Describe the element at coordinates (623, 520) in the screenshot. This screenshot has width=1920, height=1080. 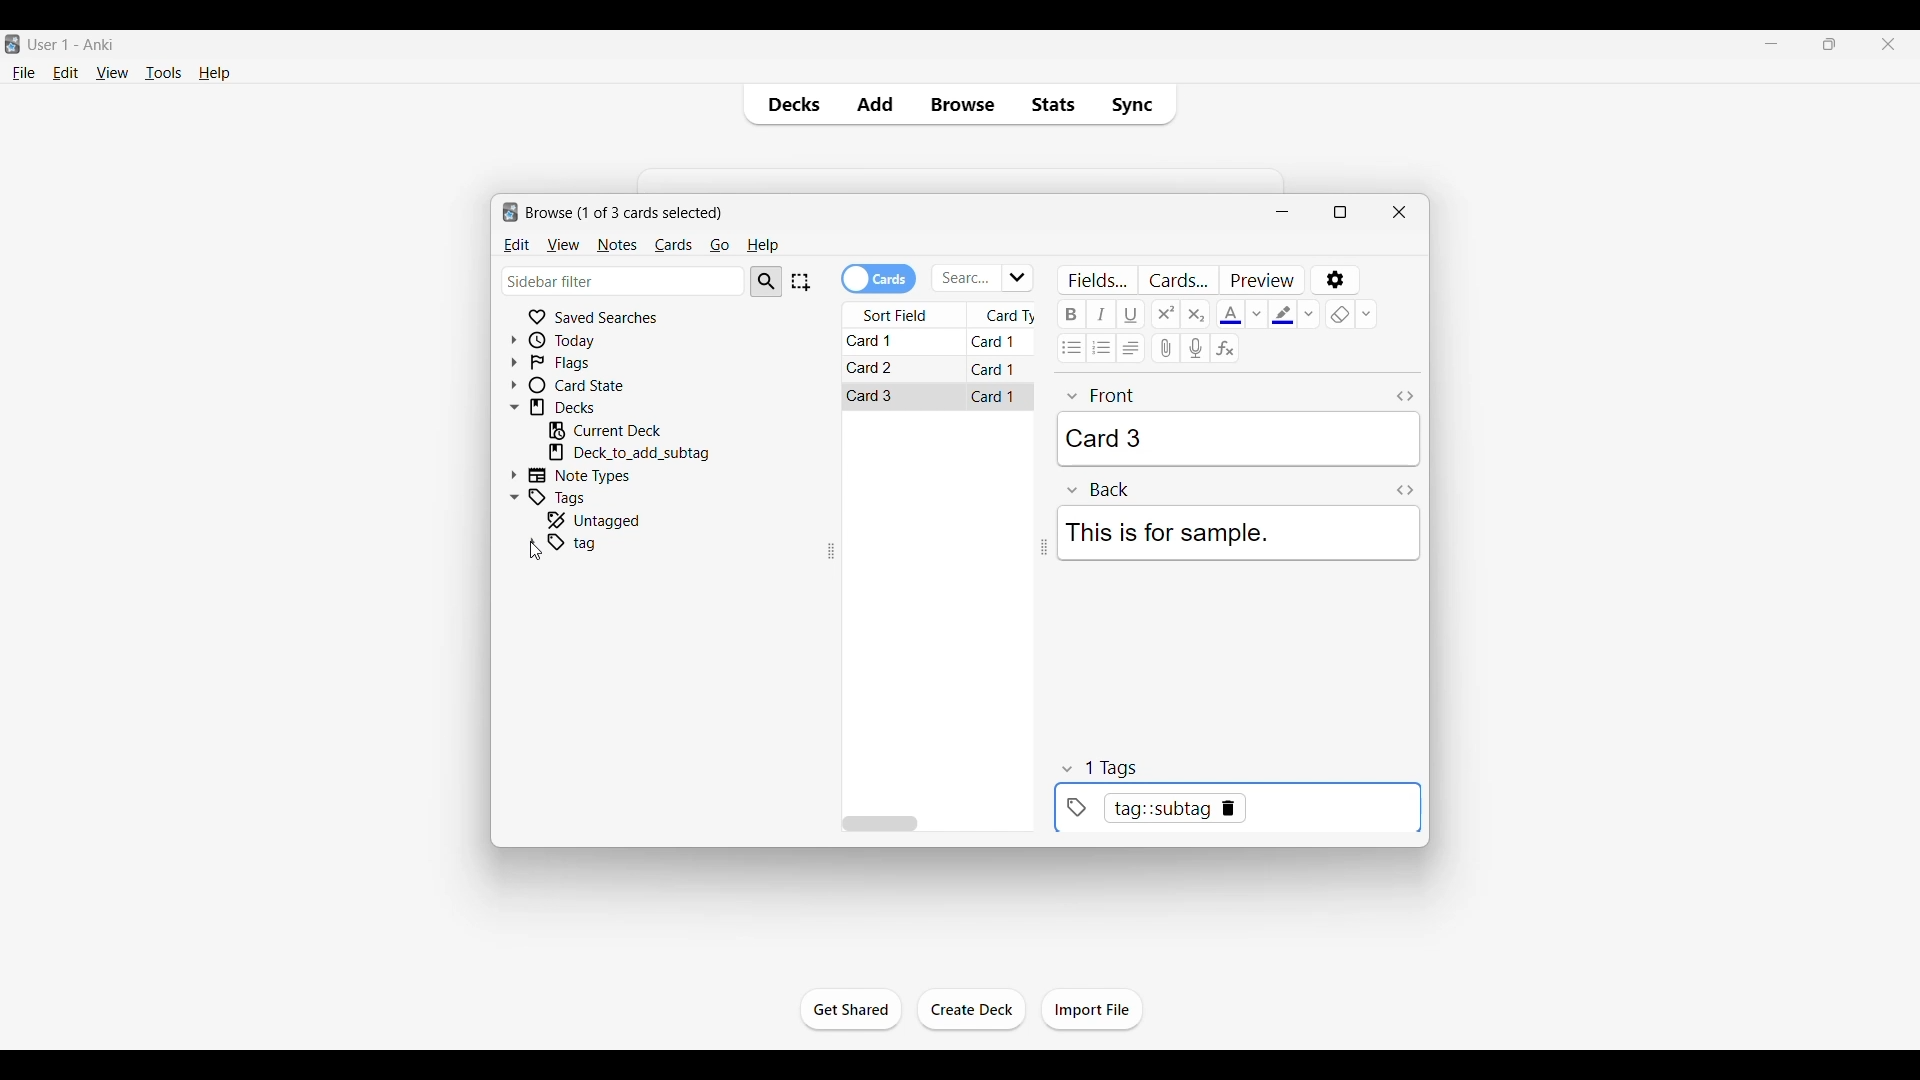
I see `Click to go to untagged` at that location.